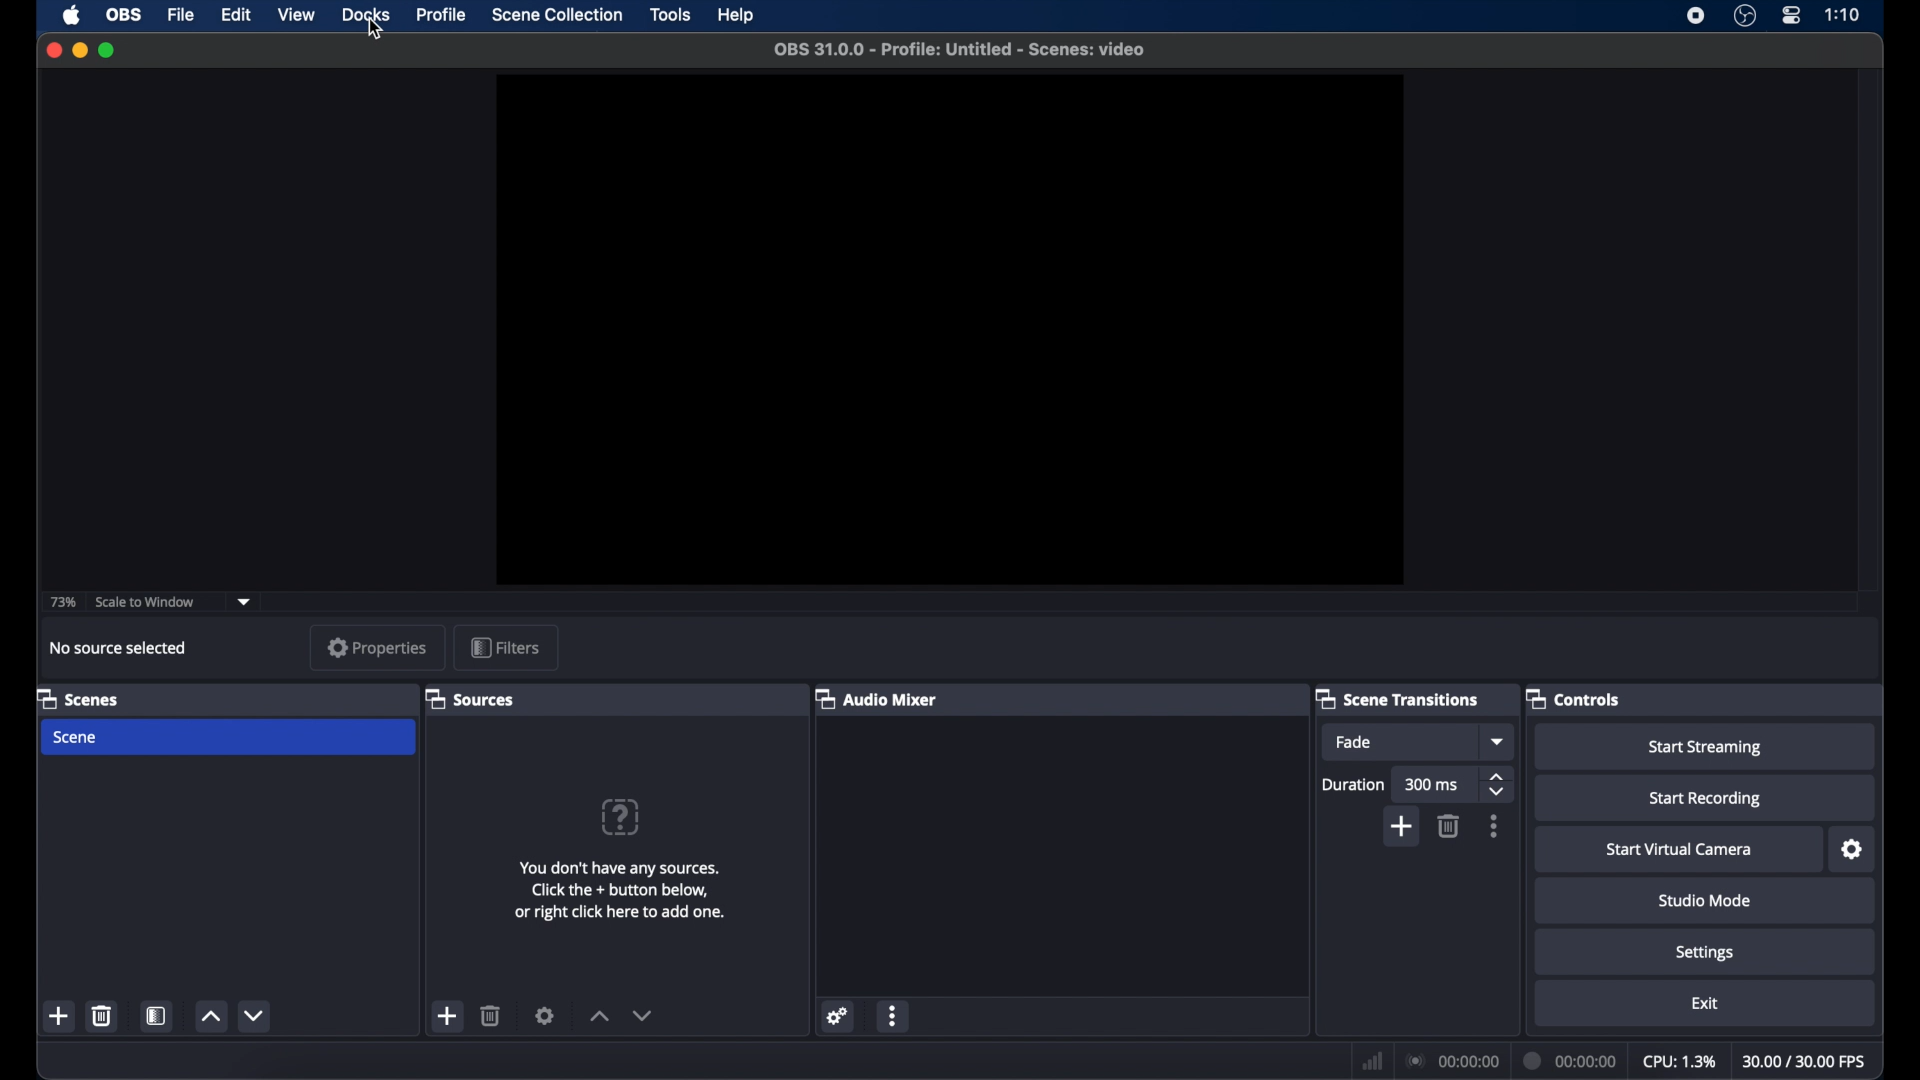  Describe the element at coordinates (599, 1016) in the screenshot. I see `increment` at that location.